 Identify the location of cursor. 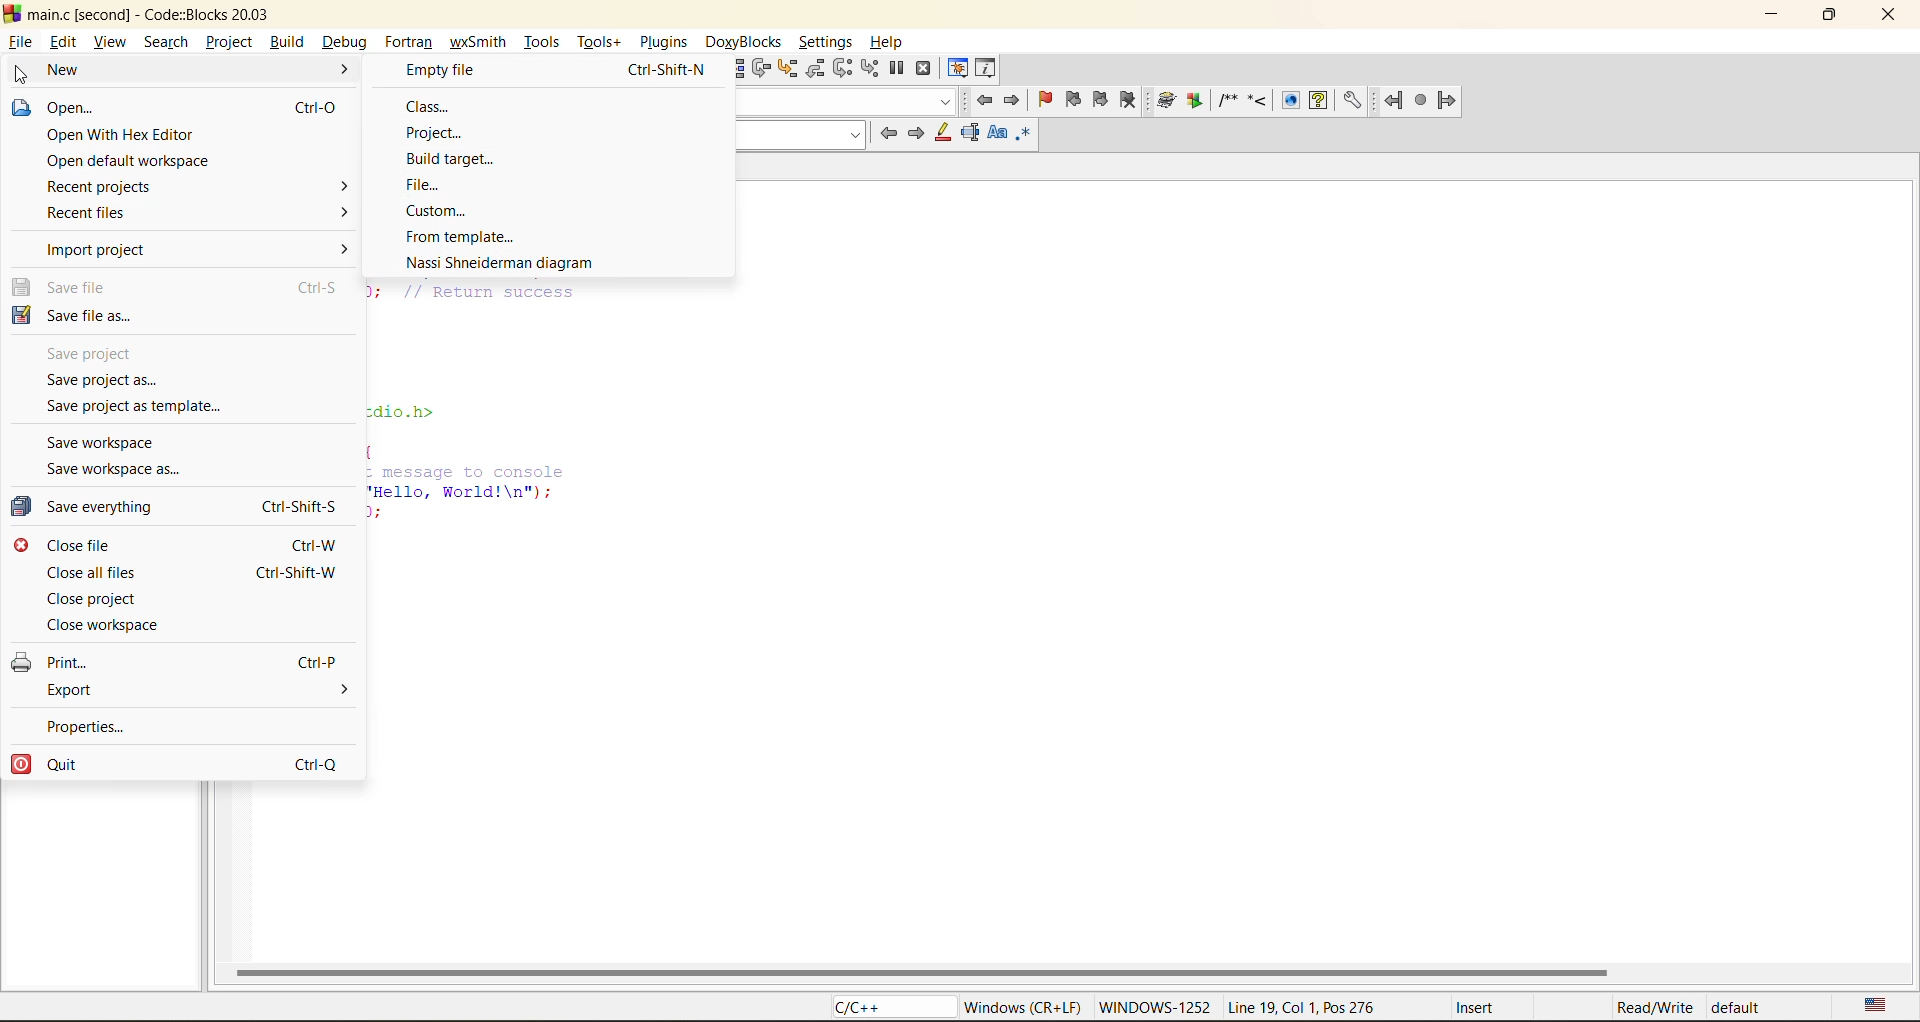
(22, 75).